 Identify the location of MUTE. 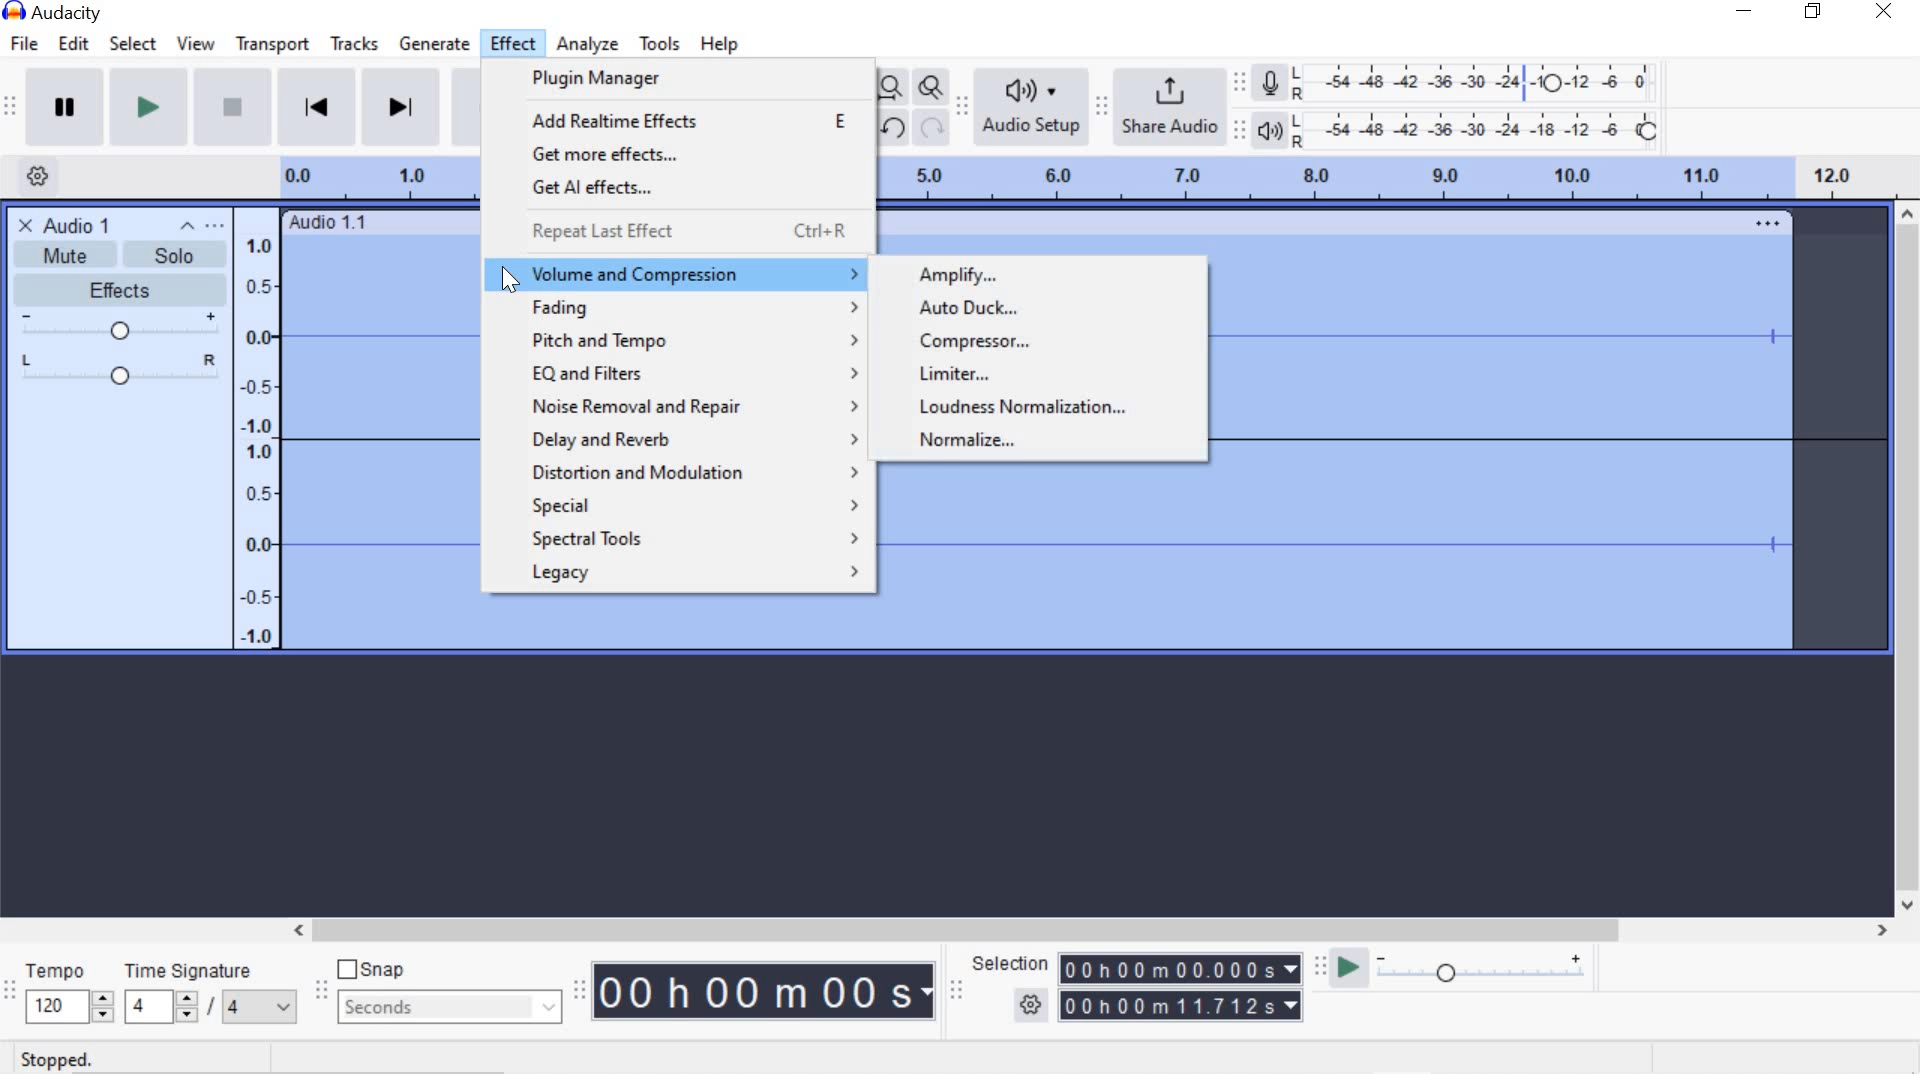
(55, 258).